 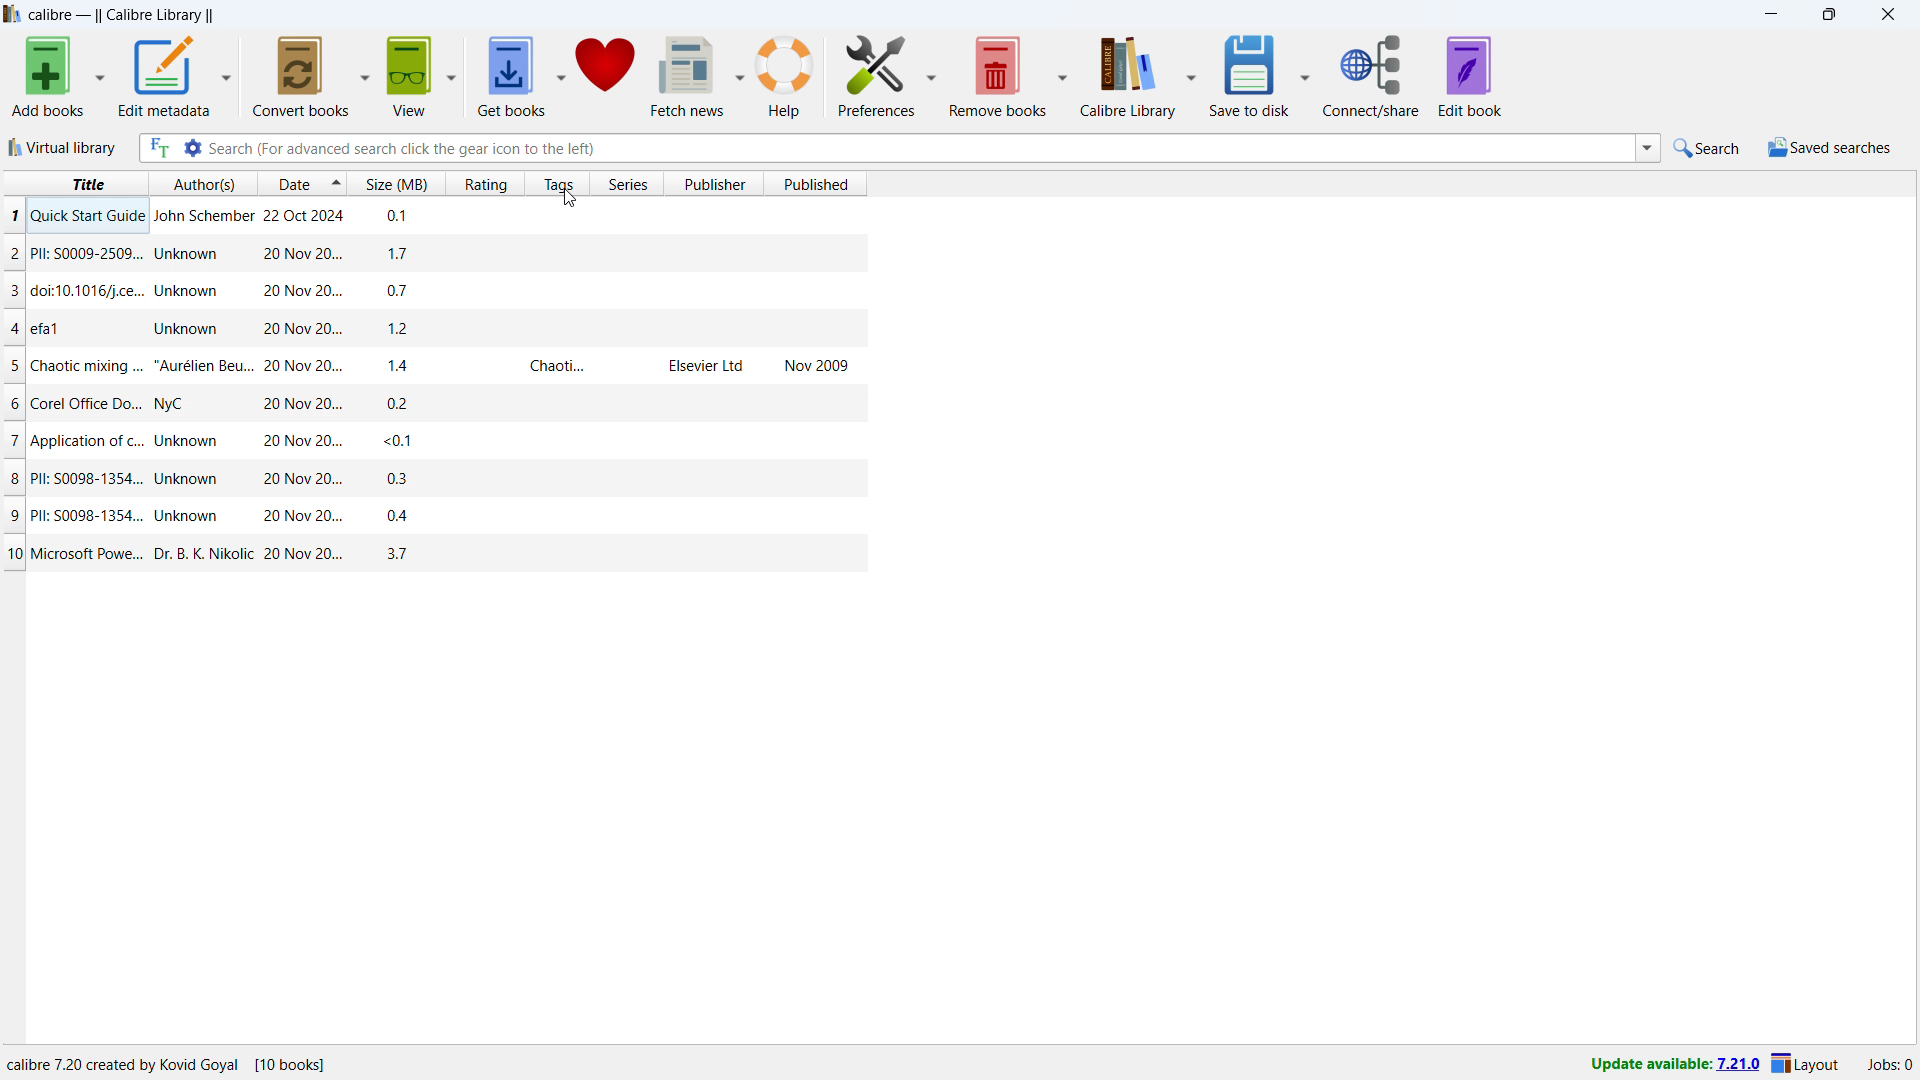 I want to click on virtual library, so click(x=63, y=147).